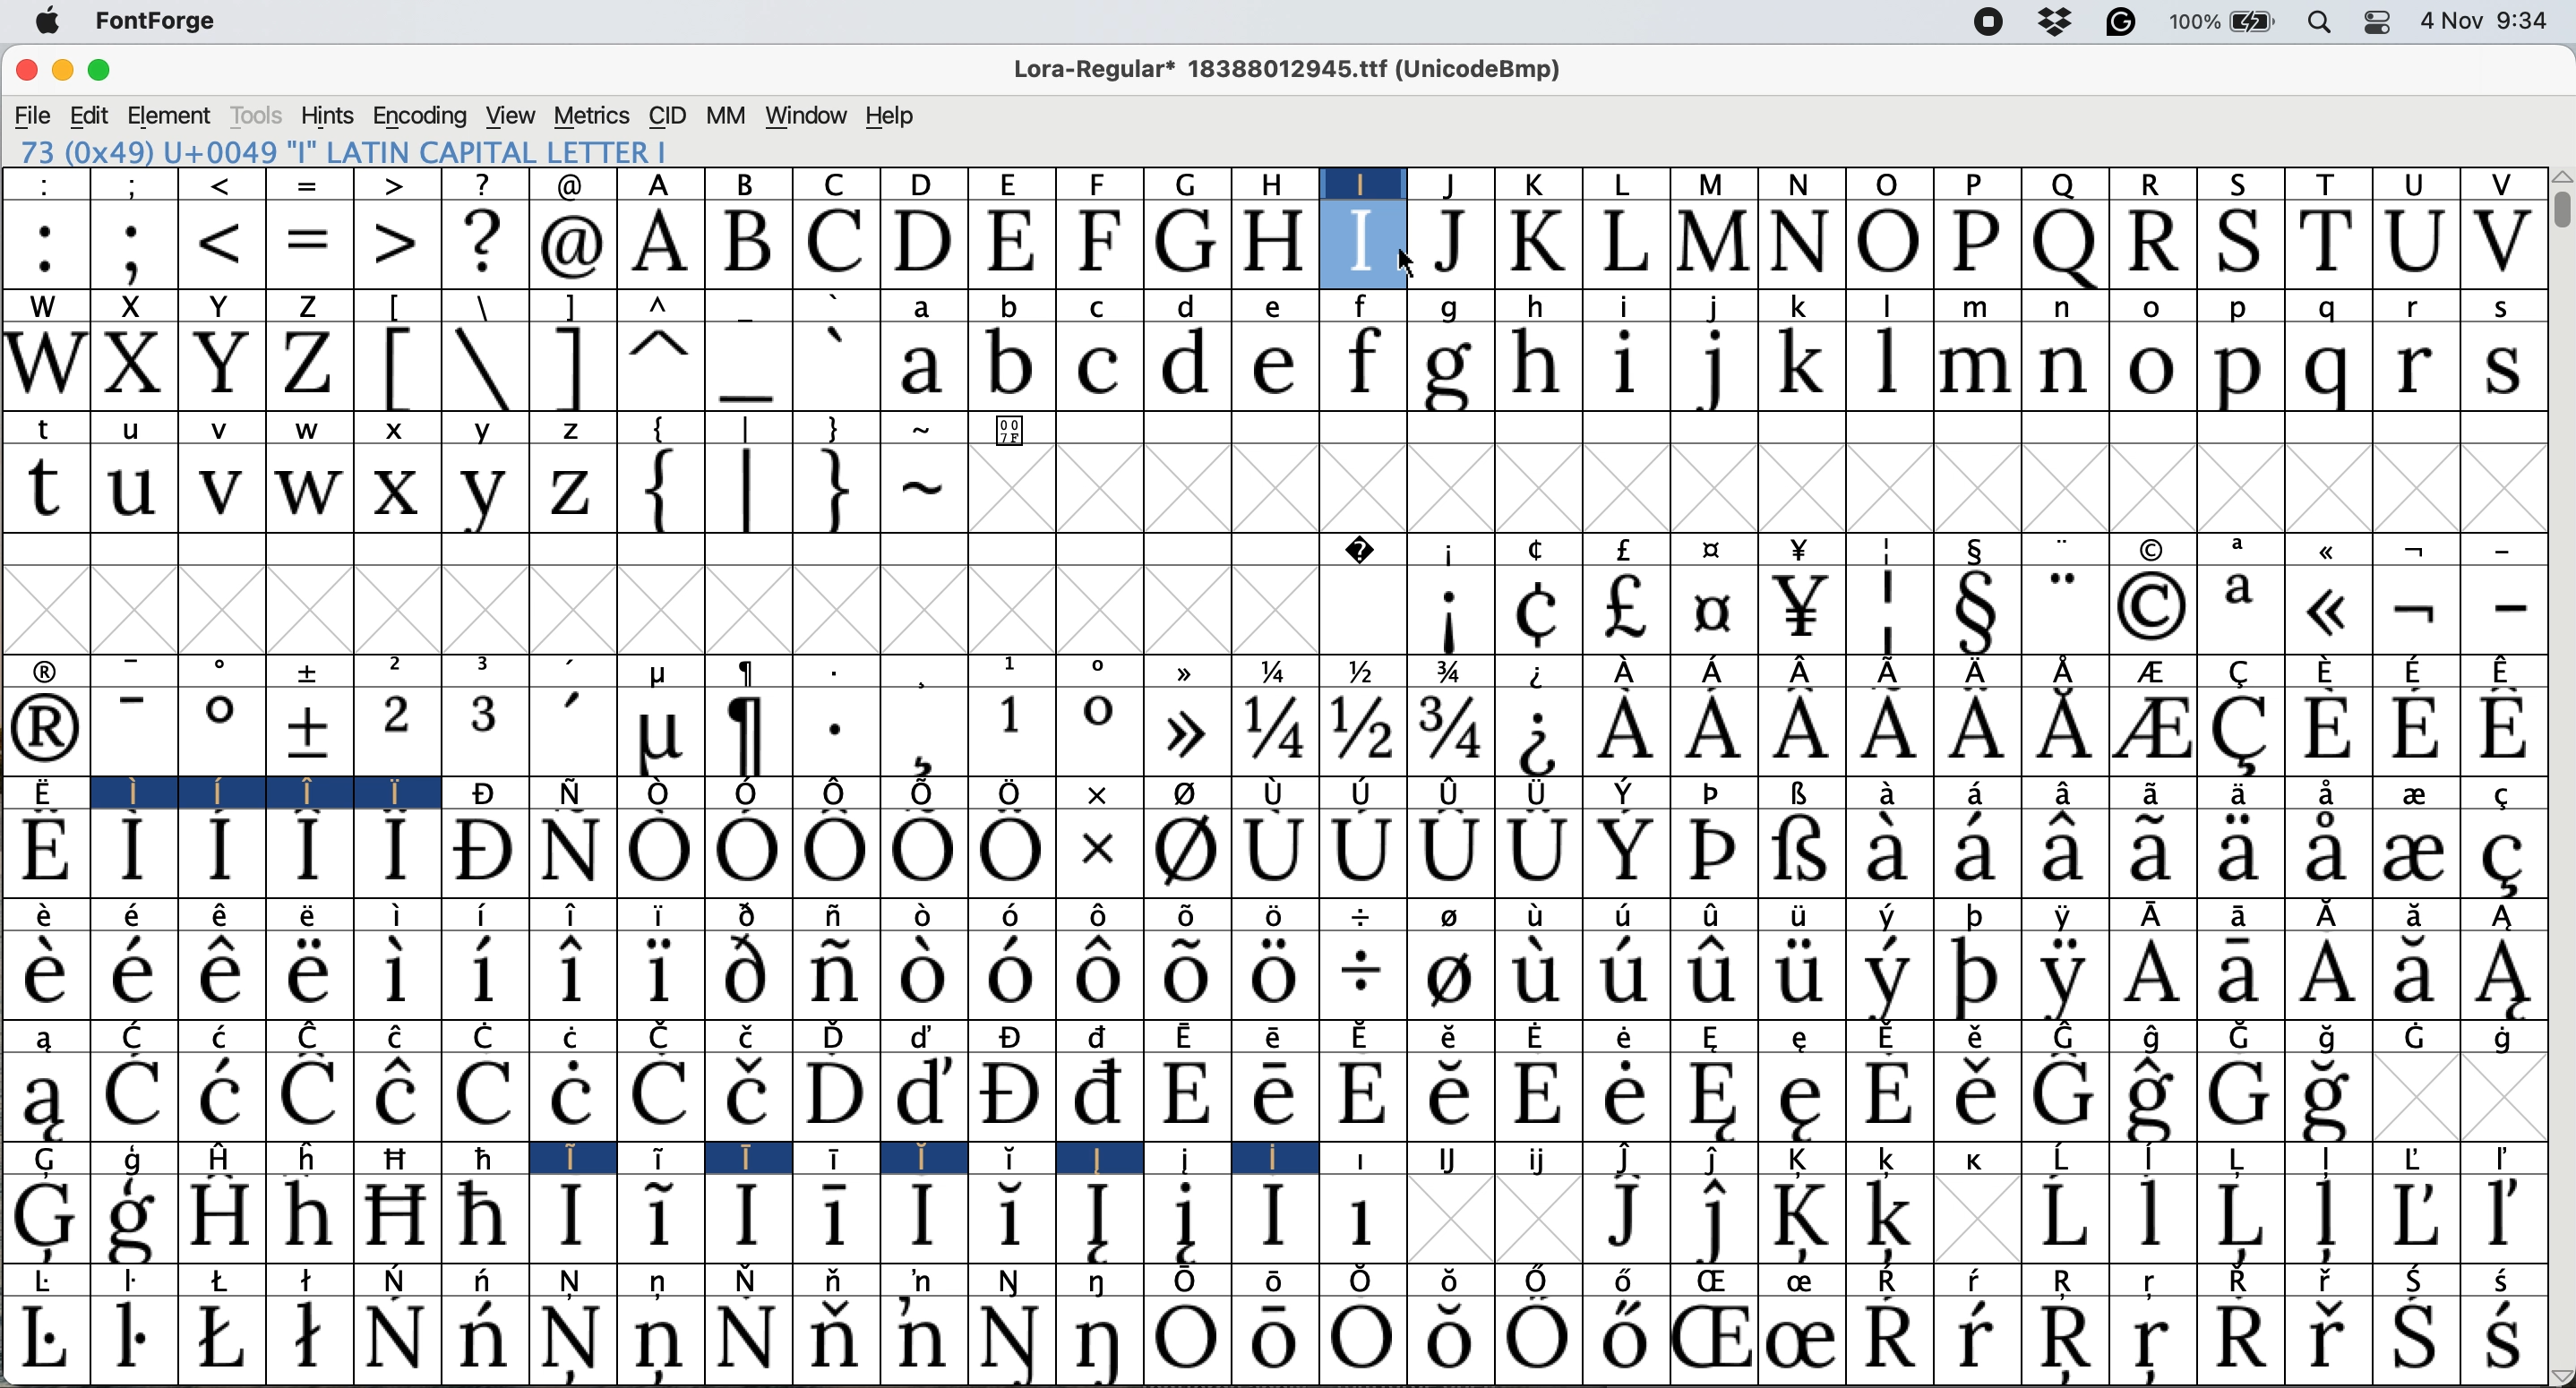 The image size is (2576, 1388). Describe the element at coordinates (221, 1215) in the screenshot. I see `Symbol` at that location.